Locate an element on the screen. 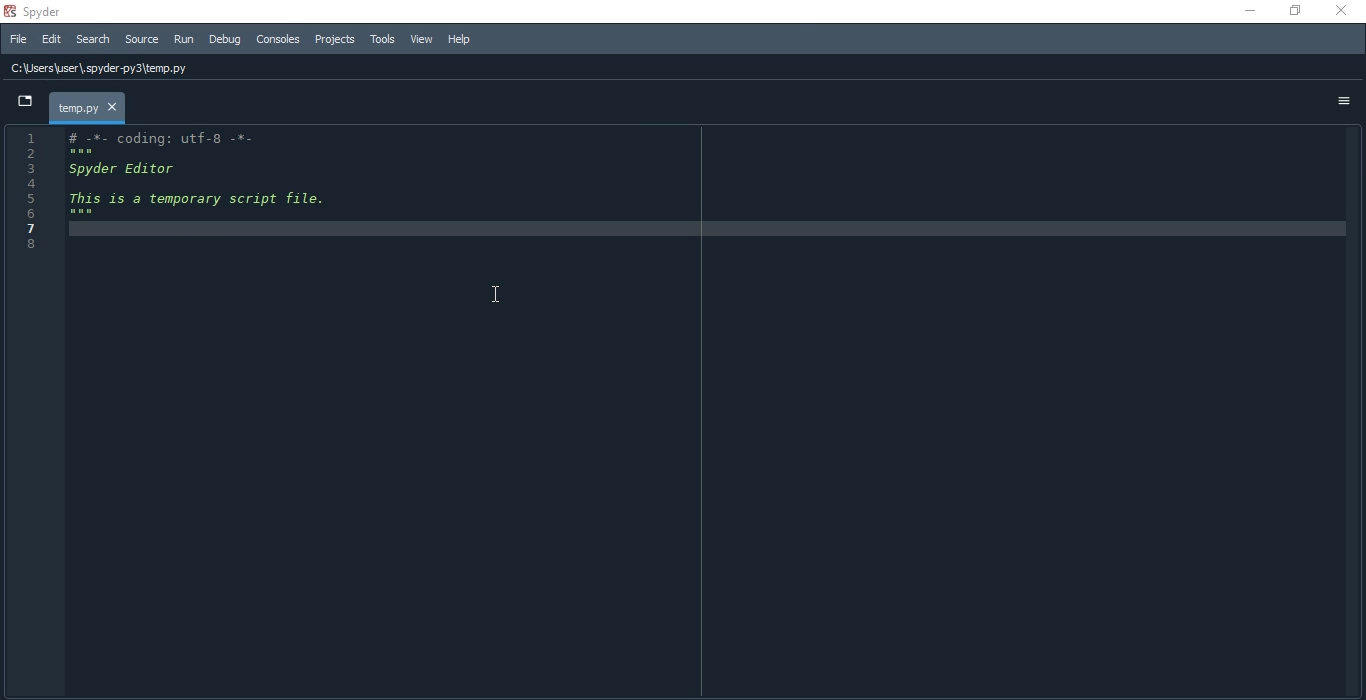 The image size is (1366, 700). 6 *** is located at coordinates (50, 212).